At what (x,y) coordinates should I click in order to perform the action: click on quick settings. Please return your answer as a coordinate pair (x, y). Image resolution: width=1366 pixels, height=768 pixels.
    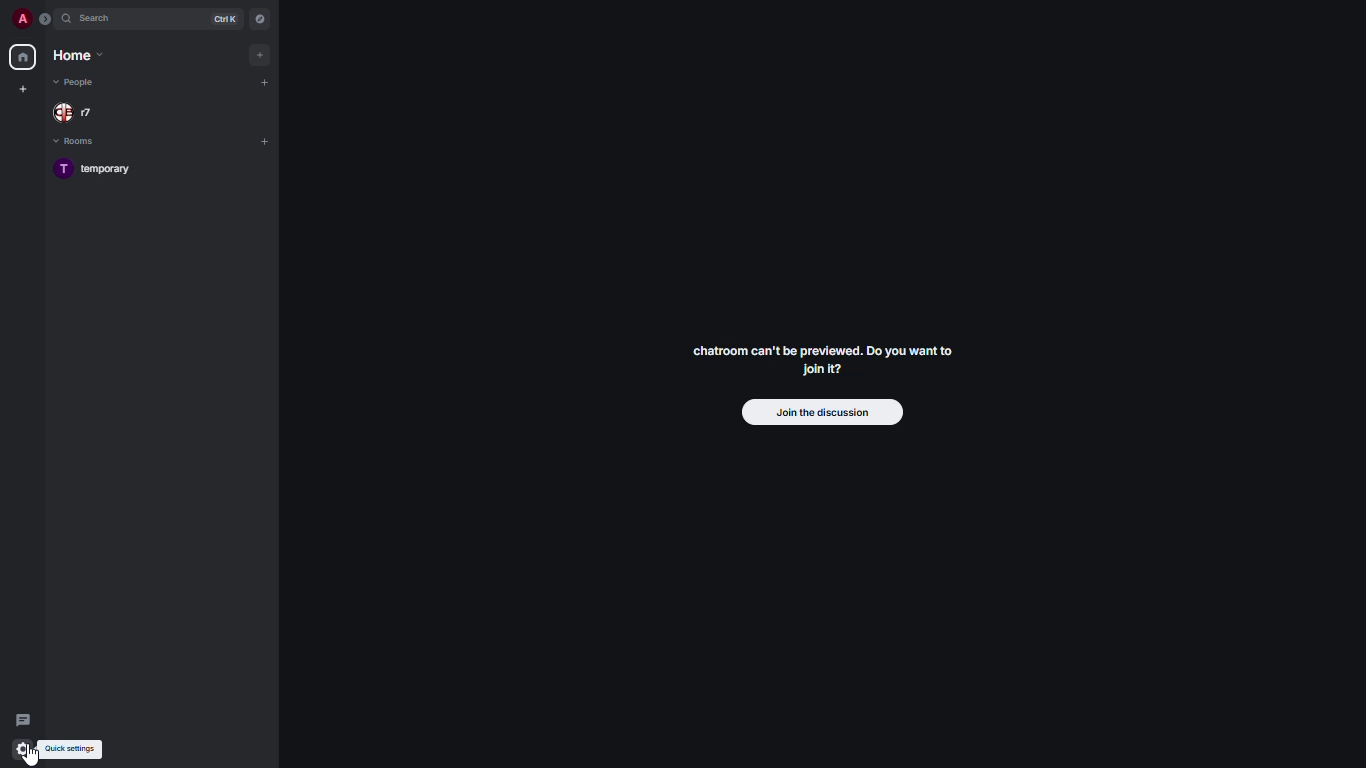
    Looking at the image, I should click on (71, 748).